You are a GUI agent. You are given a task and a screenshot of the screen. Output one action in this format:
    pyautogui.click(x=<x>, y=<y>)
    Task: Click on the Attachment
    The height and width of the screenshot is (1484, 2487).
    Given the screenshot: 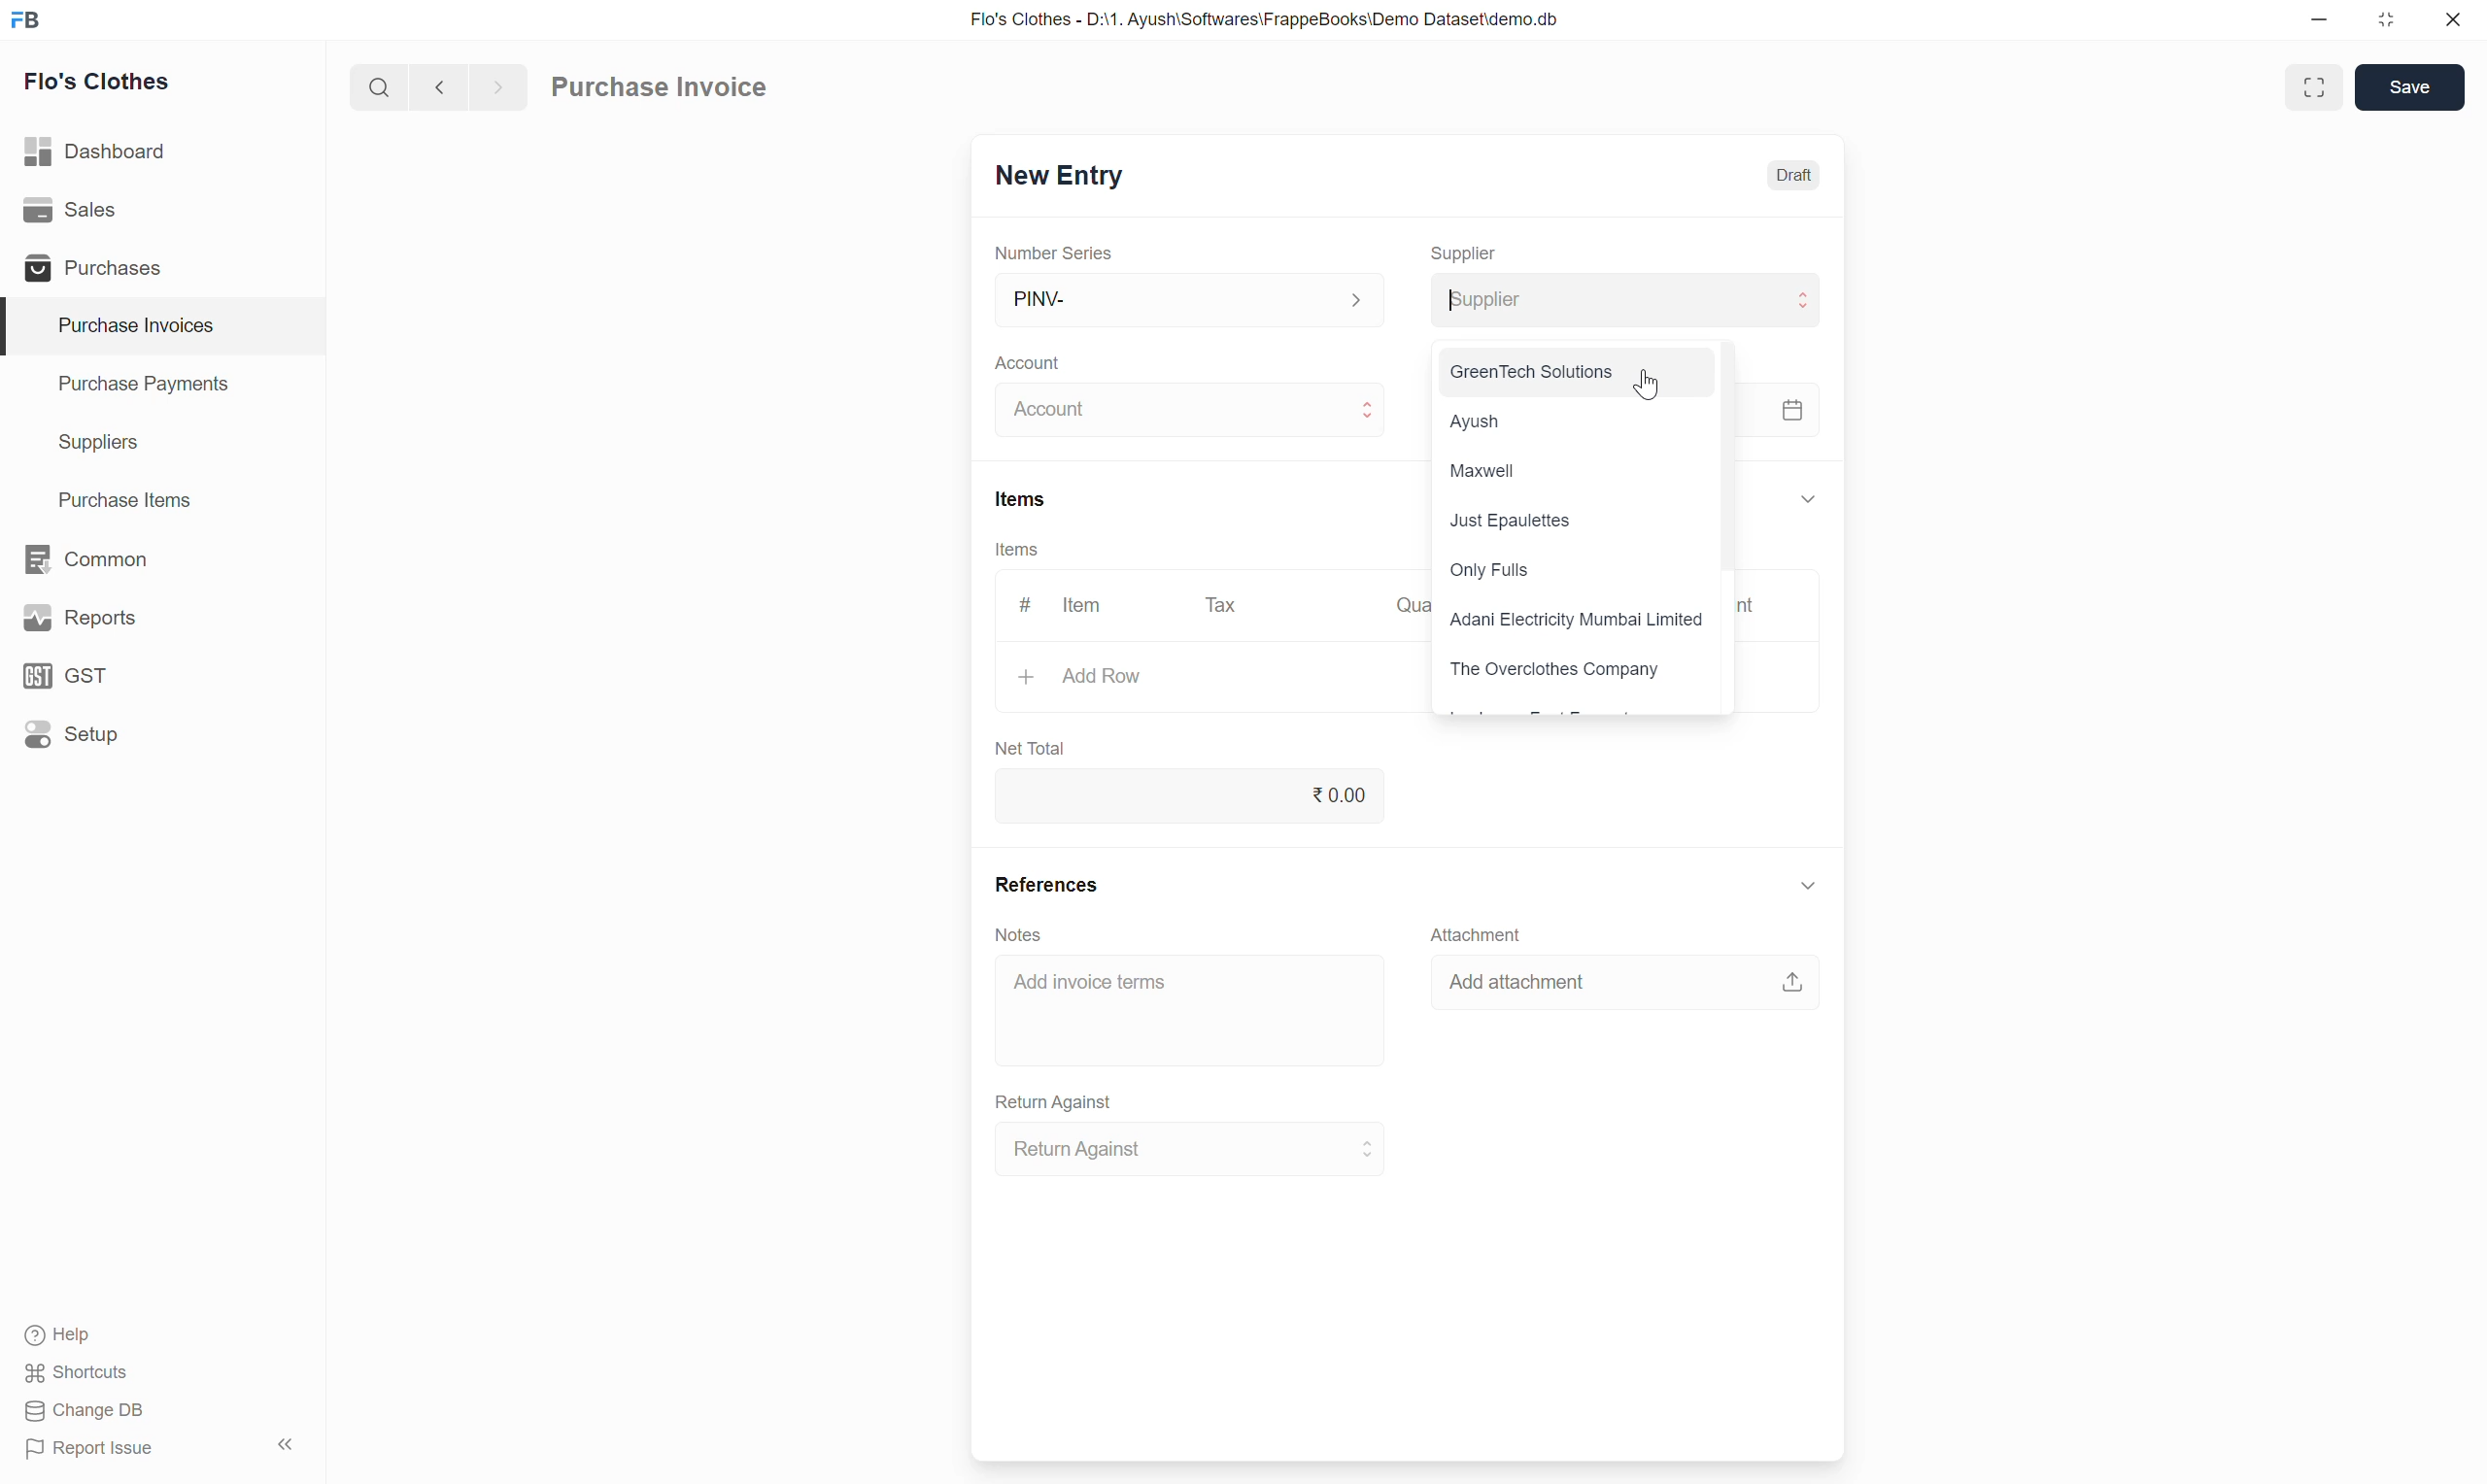 What is the action you would take?
    pyautogui.click(x=1477, y=934)
    